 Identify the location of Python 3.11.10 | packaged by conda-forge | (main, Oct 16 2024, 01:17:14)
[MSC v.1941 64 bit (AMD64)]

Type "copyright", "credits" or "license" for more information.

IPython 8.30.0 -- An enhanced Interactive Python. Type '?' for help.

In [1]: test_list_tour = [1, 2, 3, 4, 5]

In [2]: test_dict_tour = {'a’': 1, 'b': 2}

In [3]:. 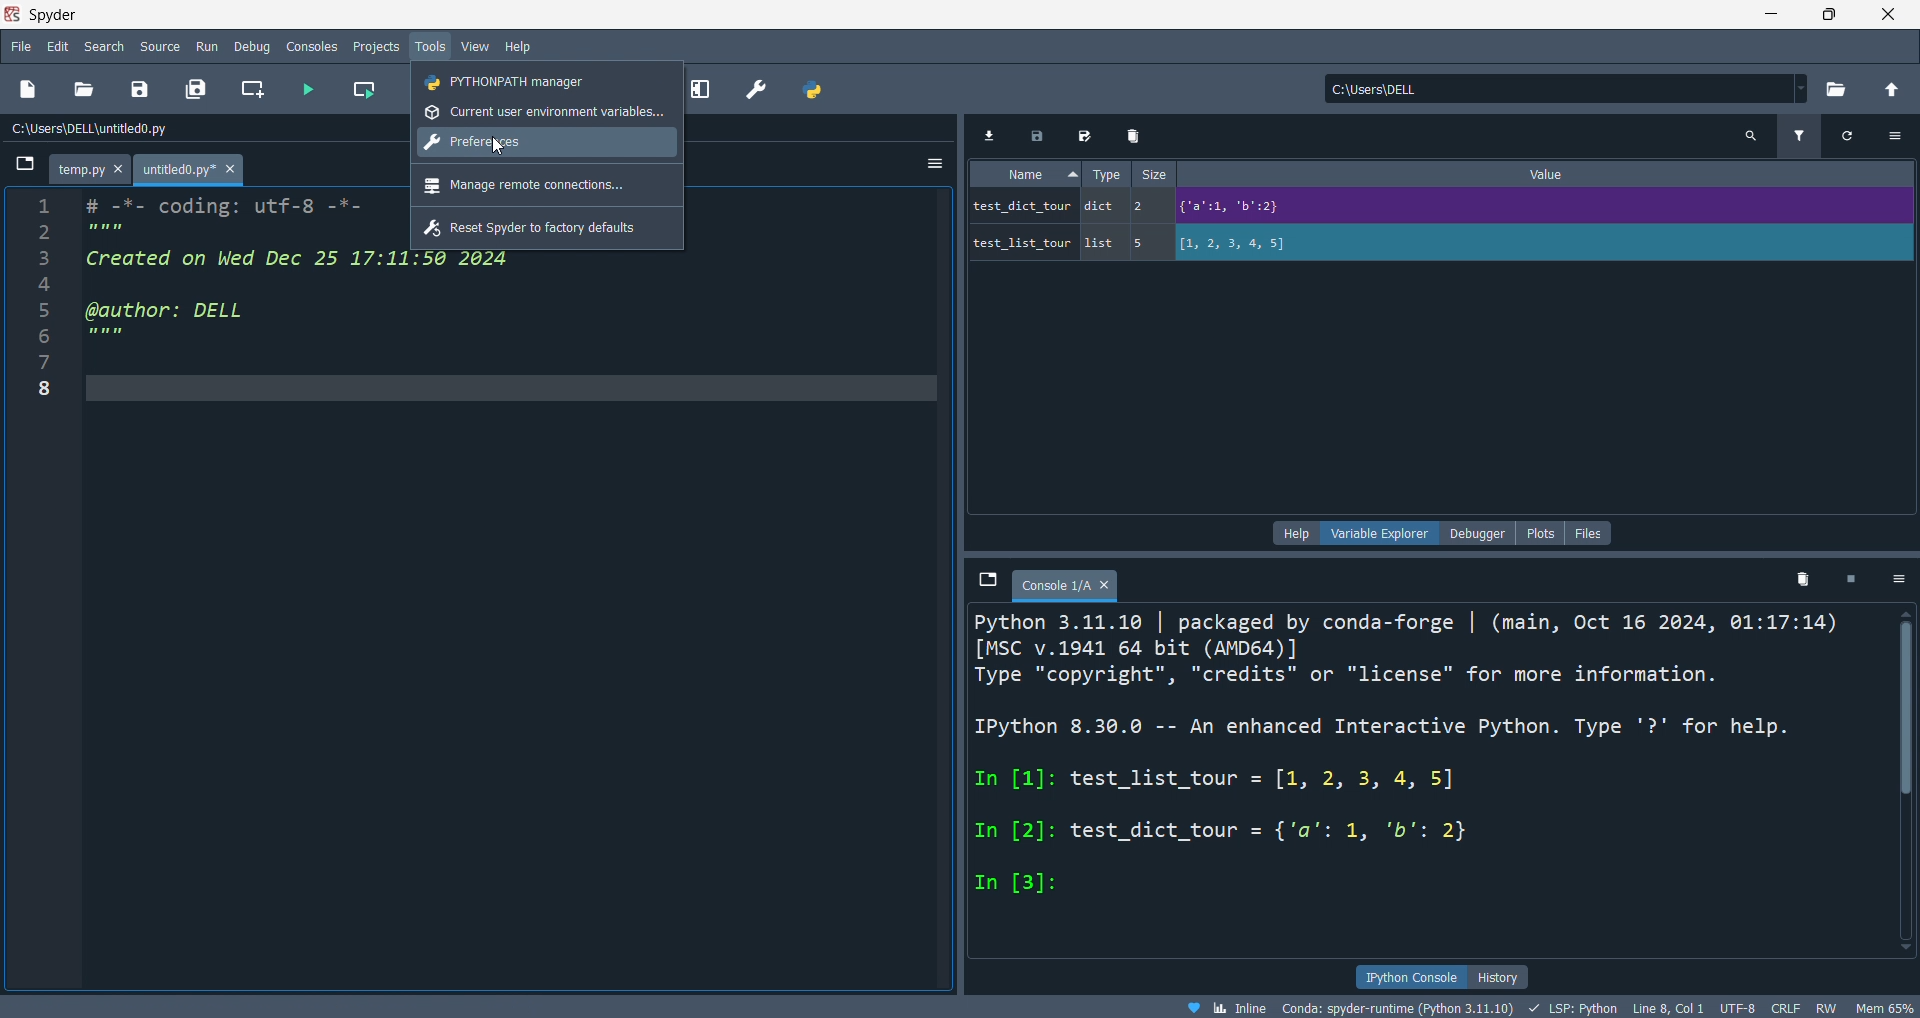
(1408, 771).